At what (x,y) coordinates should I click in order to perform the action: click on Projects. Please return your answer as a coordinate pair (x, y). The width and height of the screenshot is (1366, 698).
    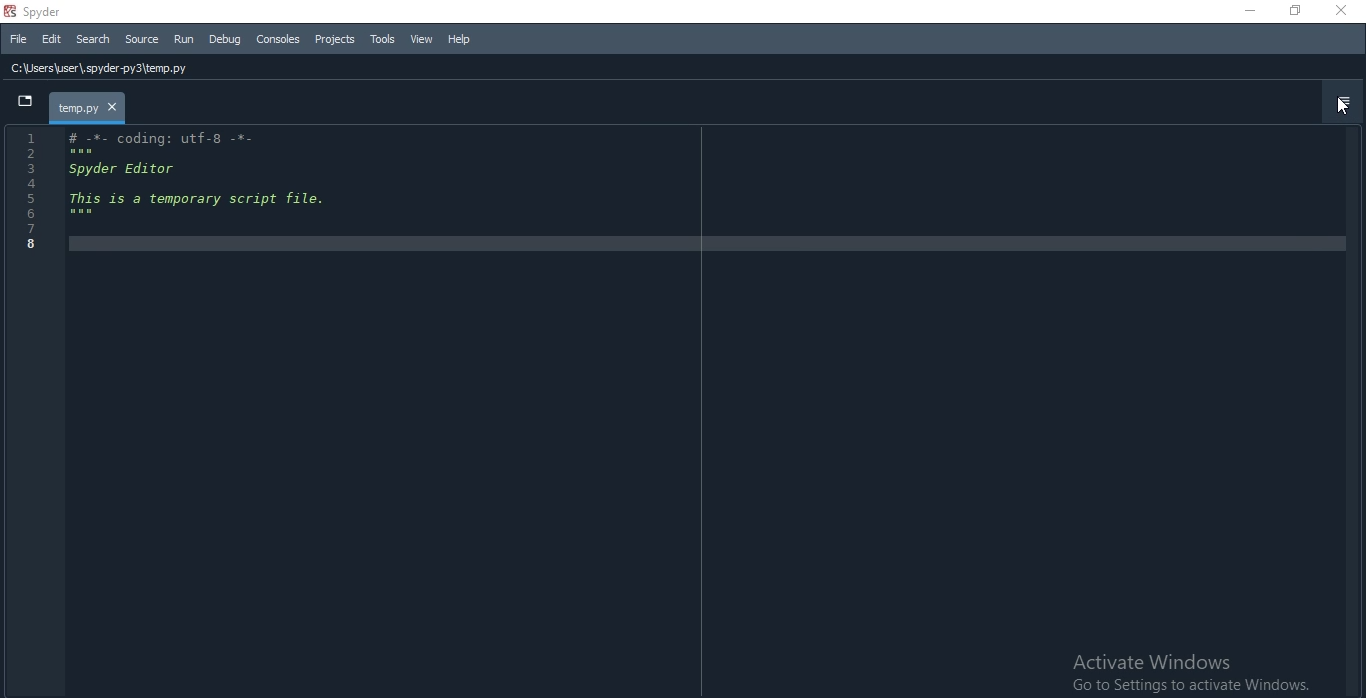
    Looking at the image, I should click on (336, 40).